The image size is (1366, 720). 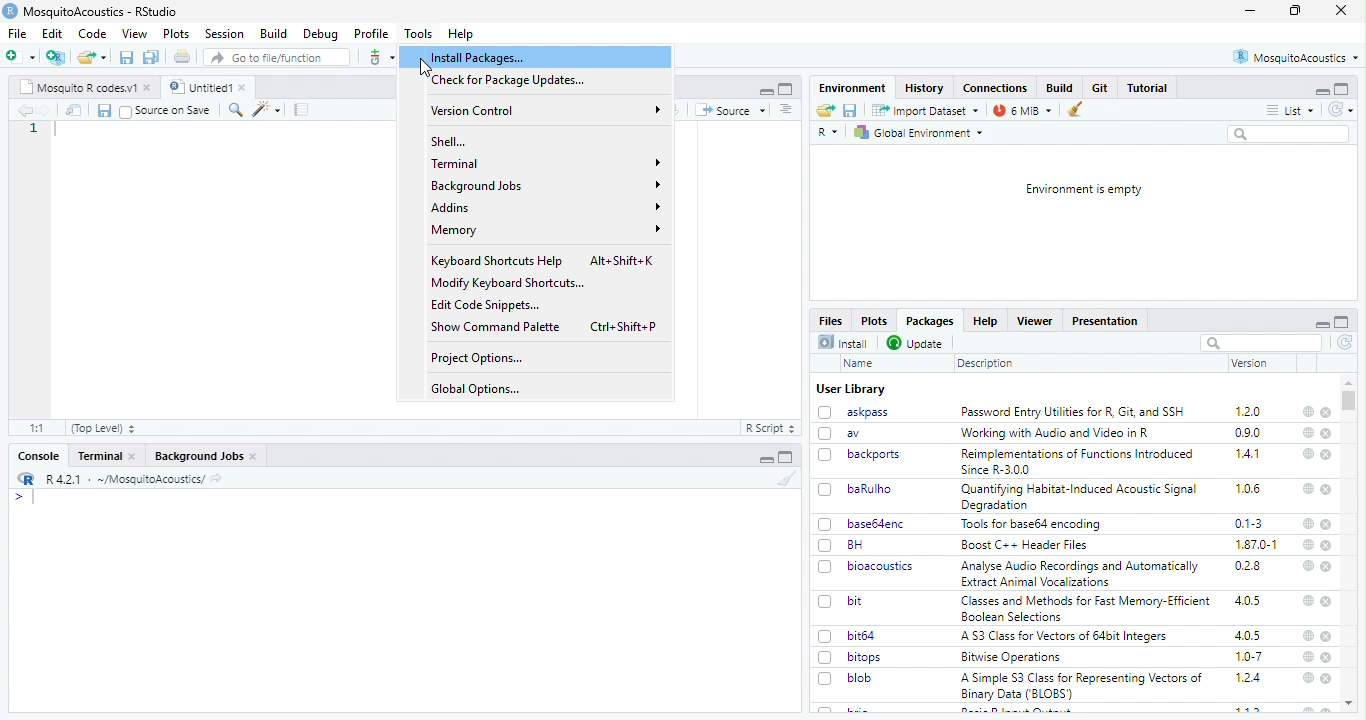 What do you see at coordinates (1350, 704) in the screenshot?
I see `scroll down` at bounding box center [1350, 704].